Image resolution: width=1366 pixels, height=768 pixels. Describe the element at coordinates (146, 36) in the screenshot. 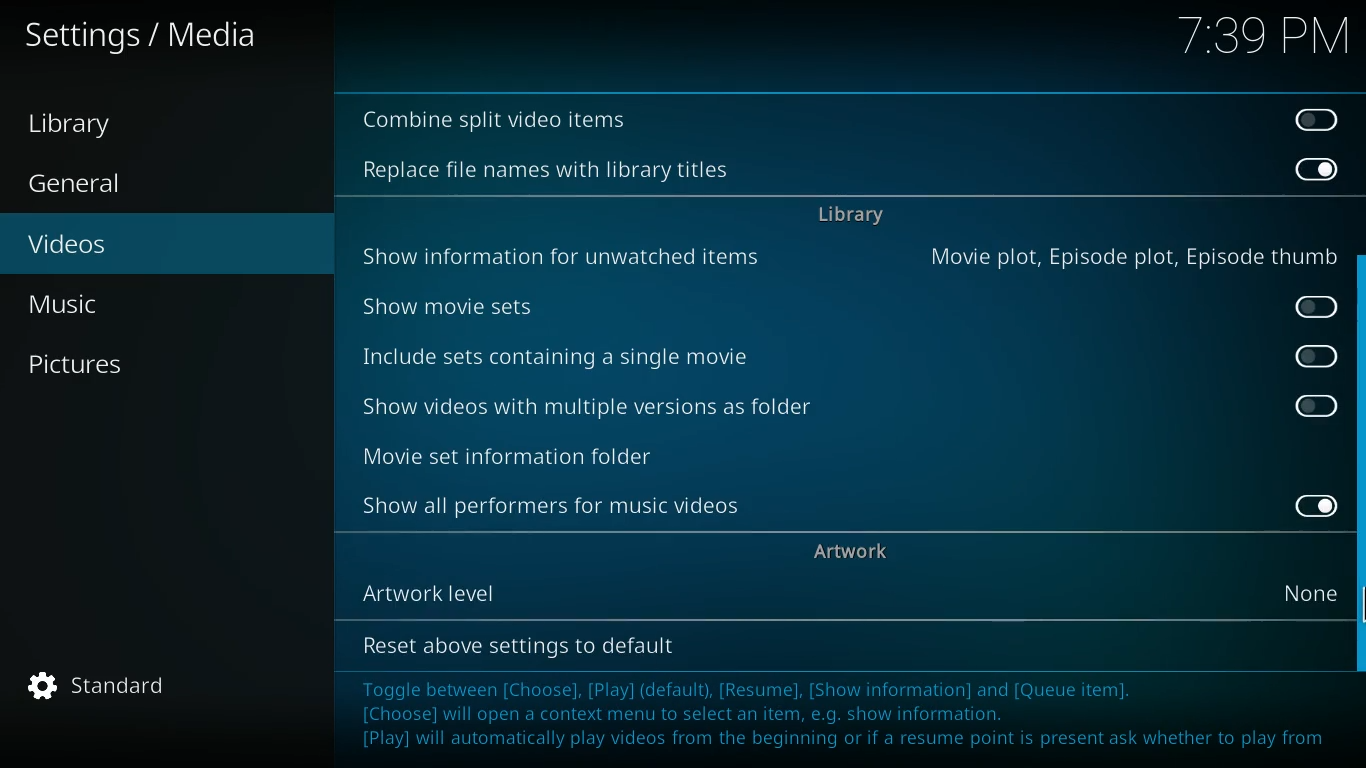

I see `Settings/Media` at that location.